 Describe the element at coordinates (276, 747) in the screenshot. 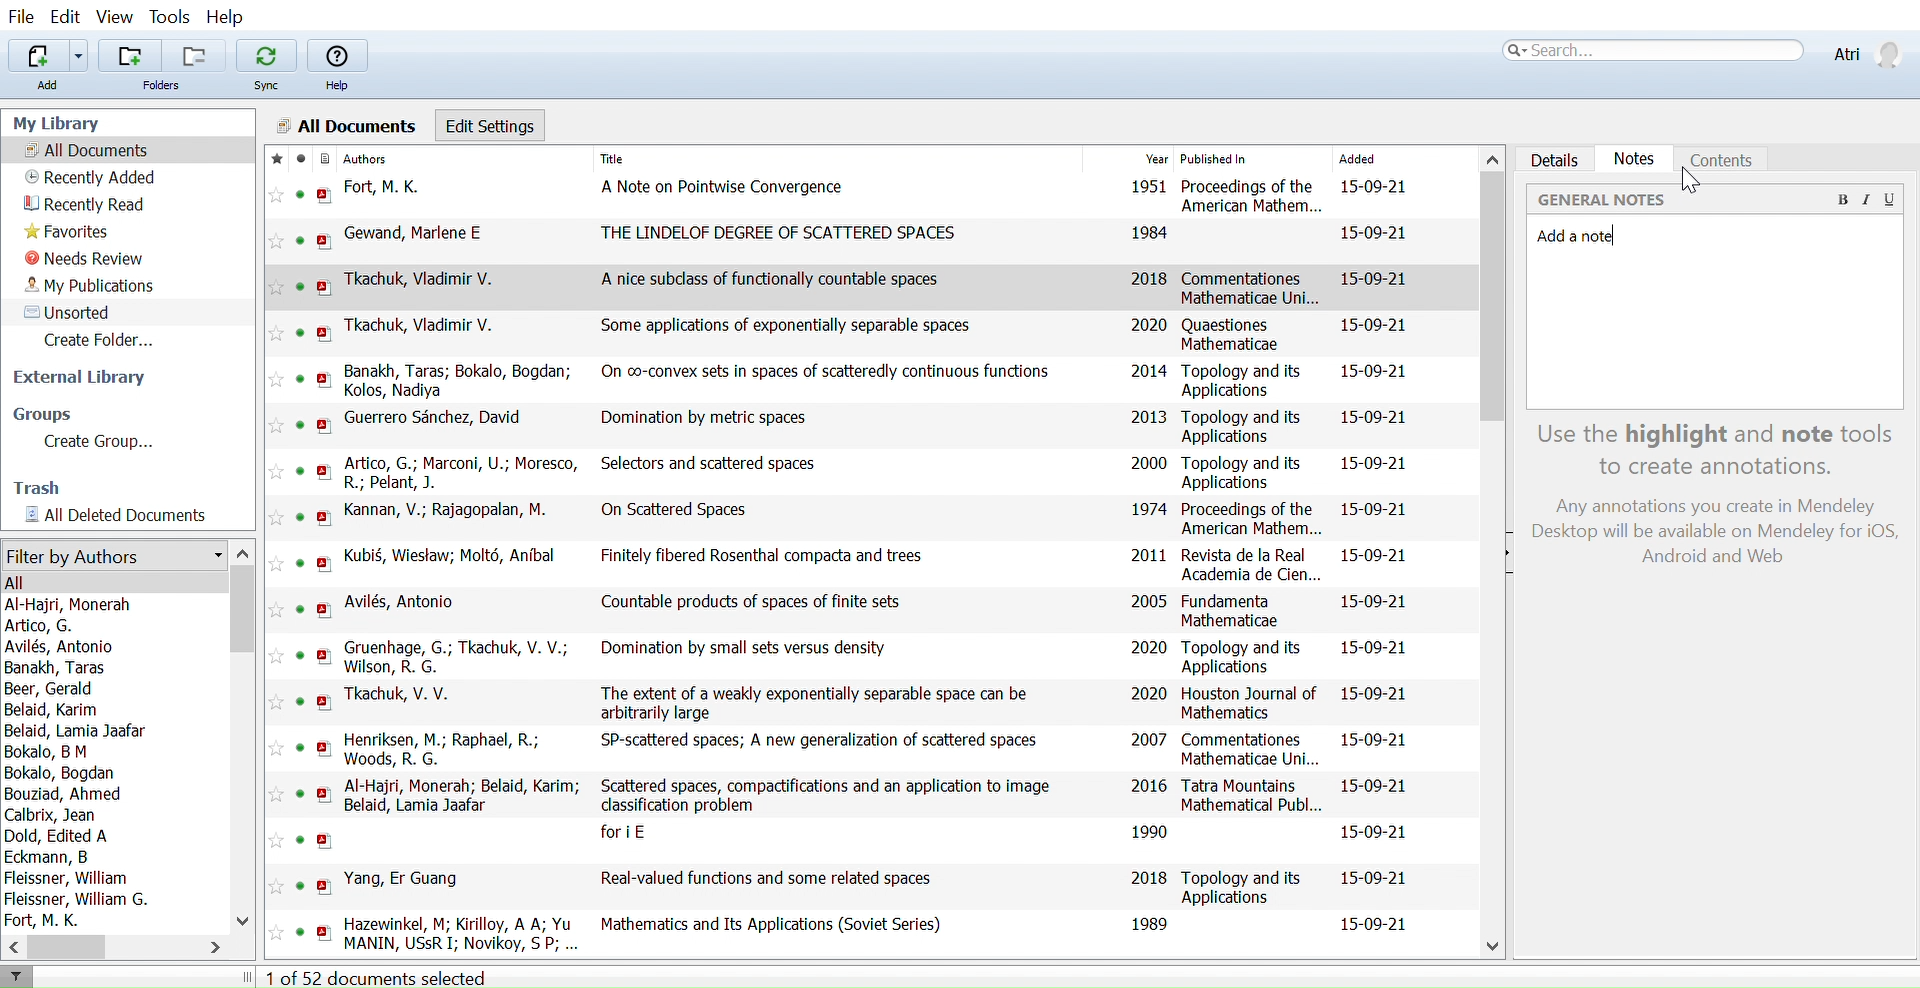

I see `Add this reference to favorites` at that location.